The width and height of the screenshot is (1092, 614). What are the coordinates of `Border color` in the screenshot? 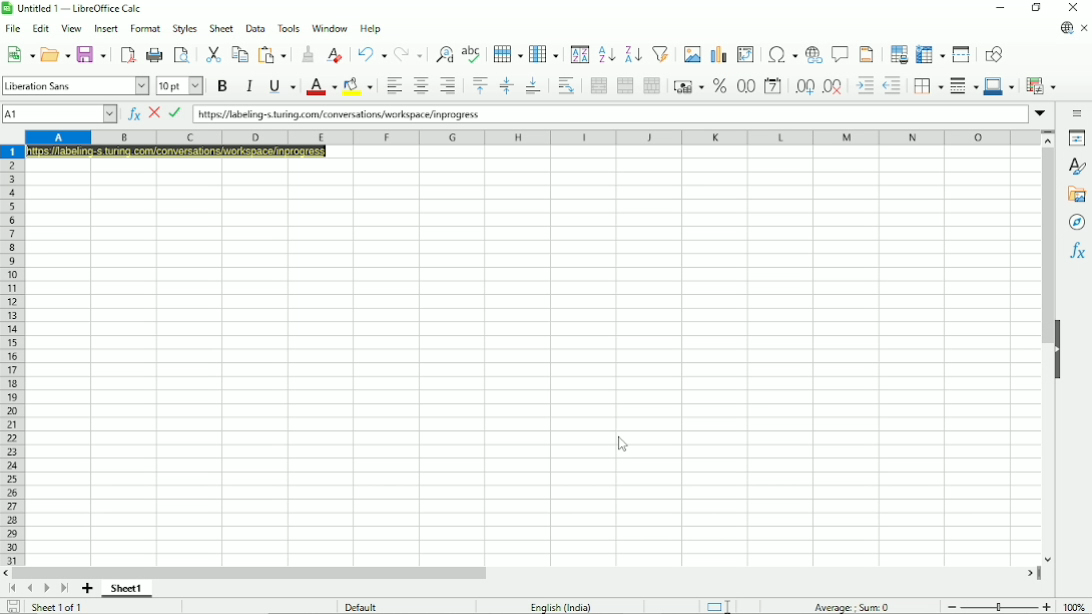 It's located at (1000, 87).